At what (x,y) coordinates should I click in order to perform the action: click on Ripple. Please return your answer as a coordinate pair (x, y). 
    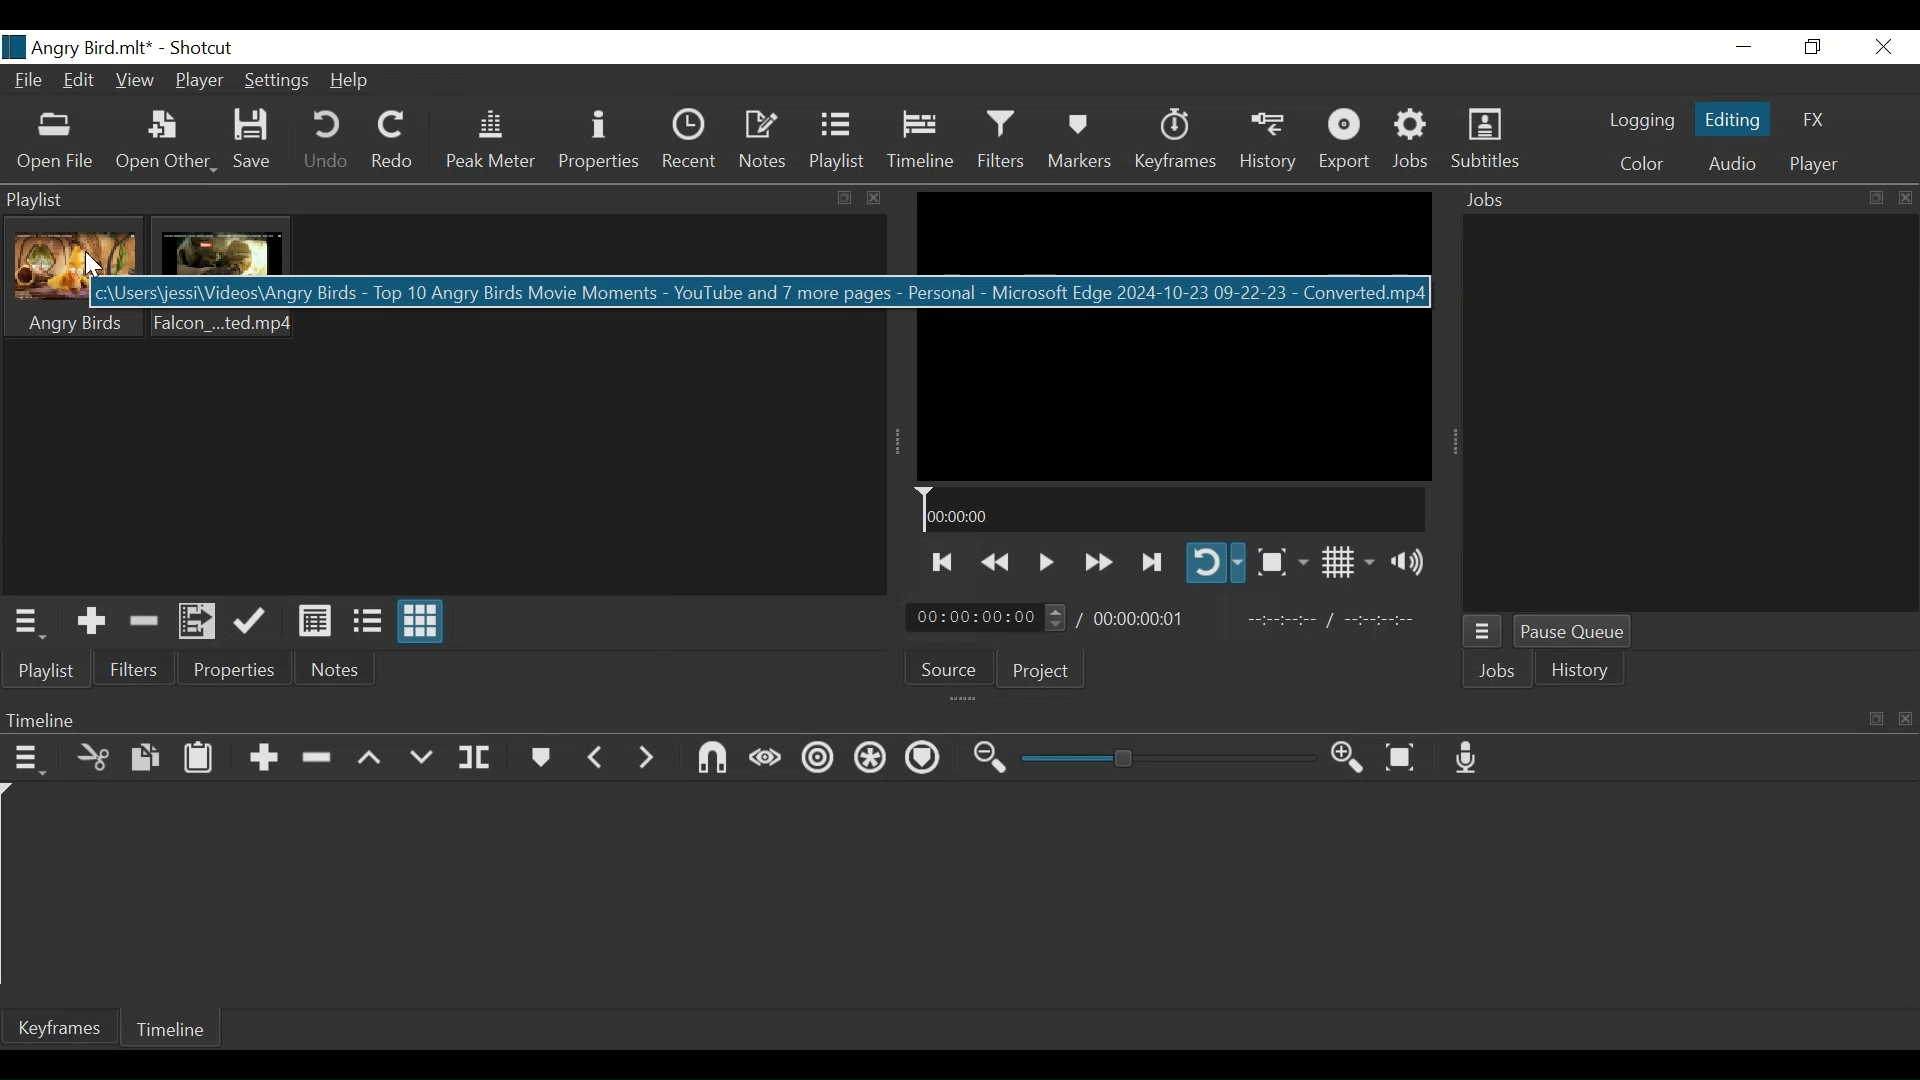
    Looking at the image, I should click on (817, 758).